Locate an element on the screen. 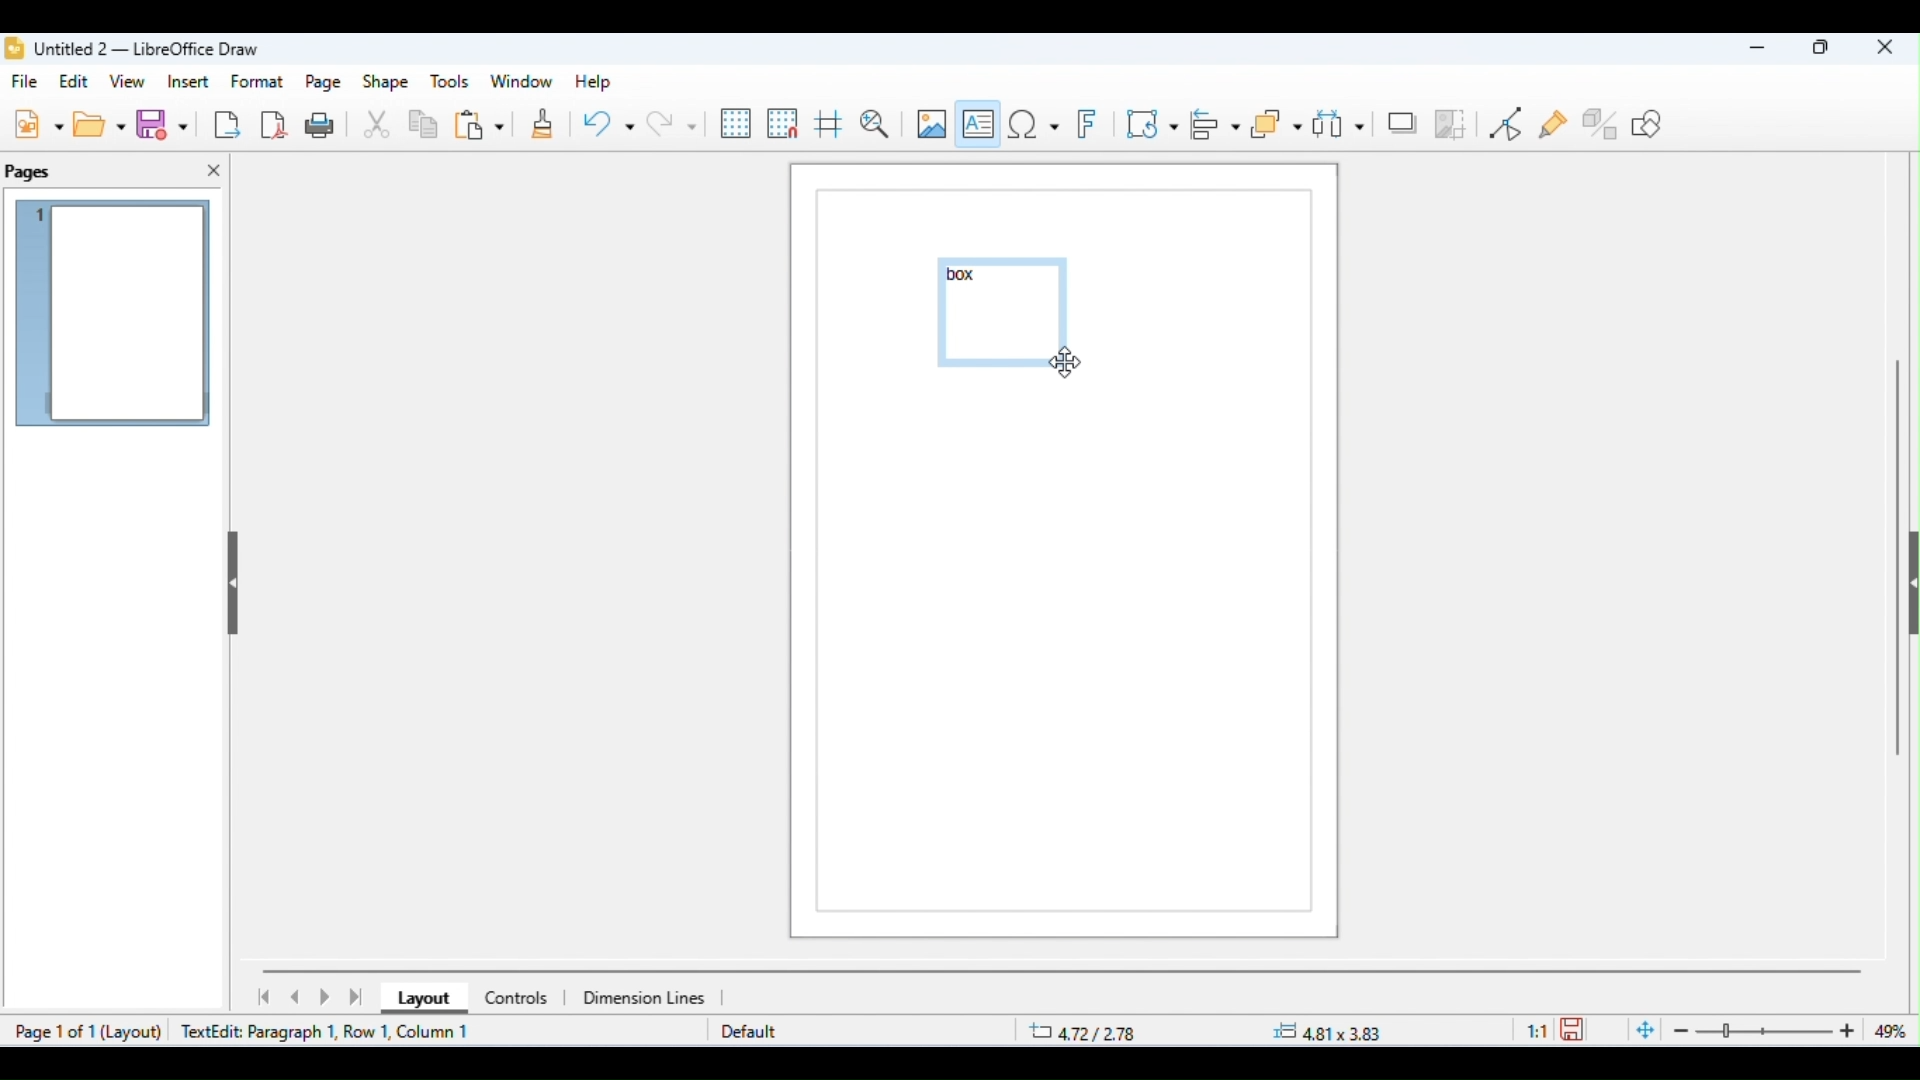 The image size is (1920, 1080). redo is located at coordinates (671, 123).